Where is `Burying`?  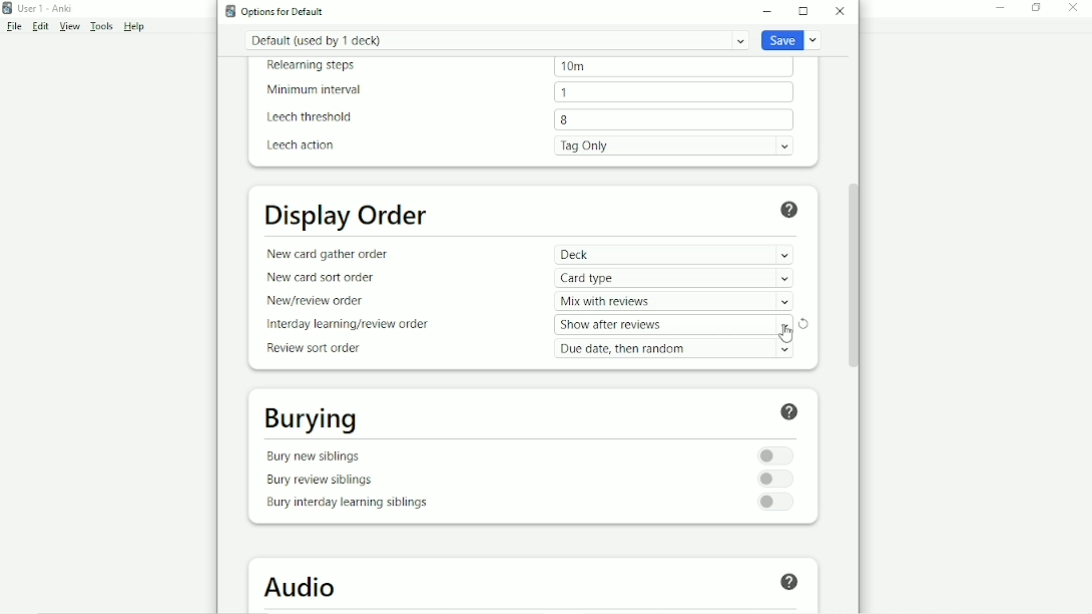
Burying is located at coordinates (309, 419).